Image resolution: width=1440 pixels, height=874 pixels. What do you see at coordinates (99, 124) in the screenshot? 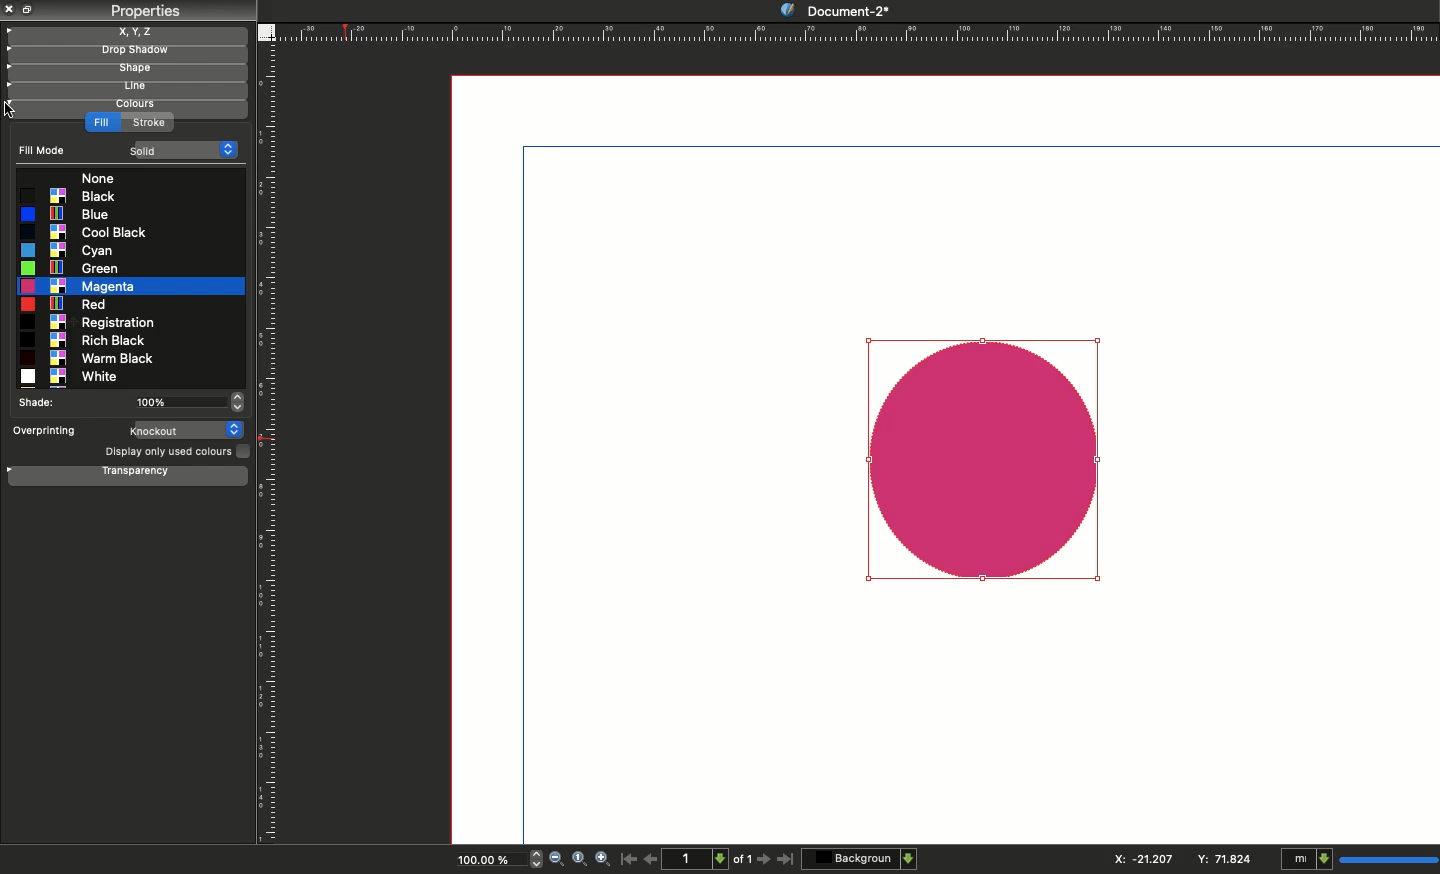
I see `Fill` at bounding box center [99, 124].